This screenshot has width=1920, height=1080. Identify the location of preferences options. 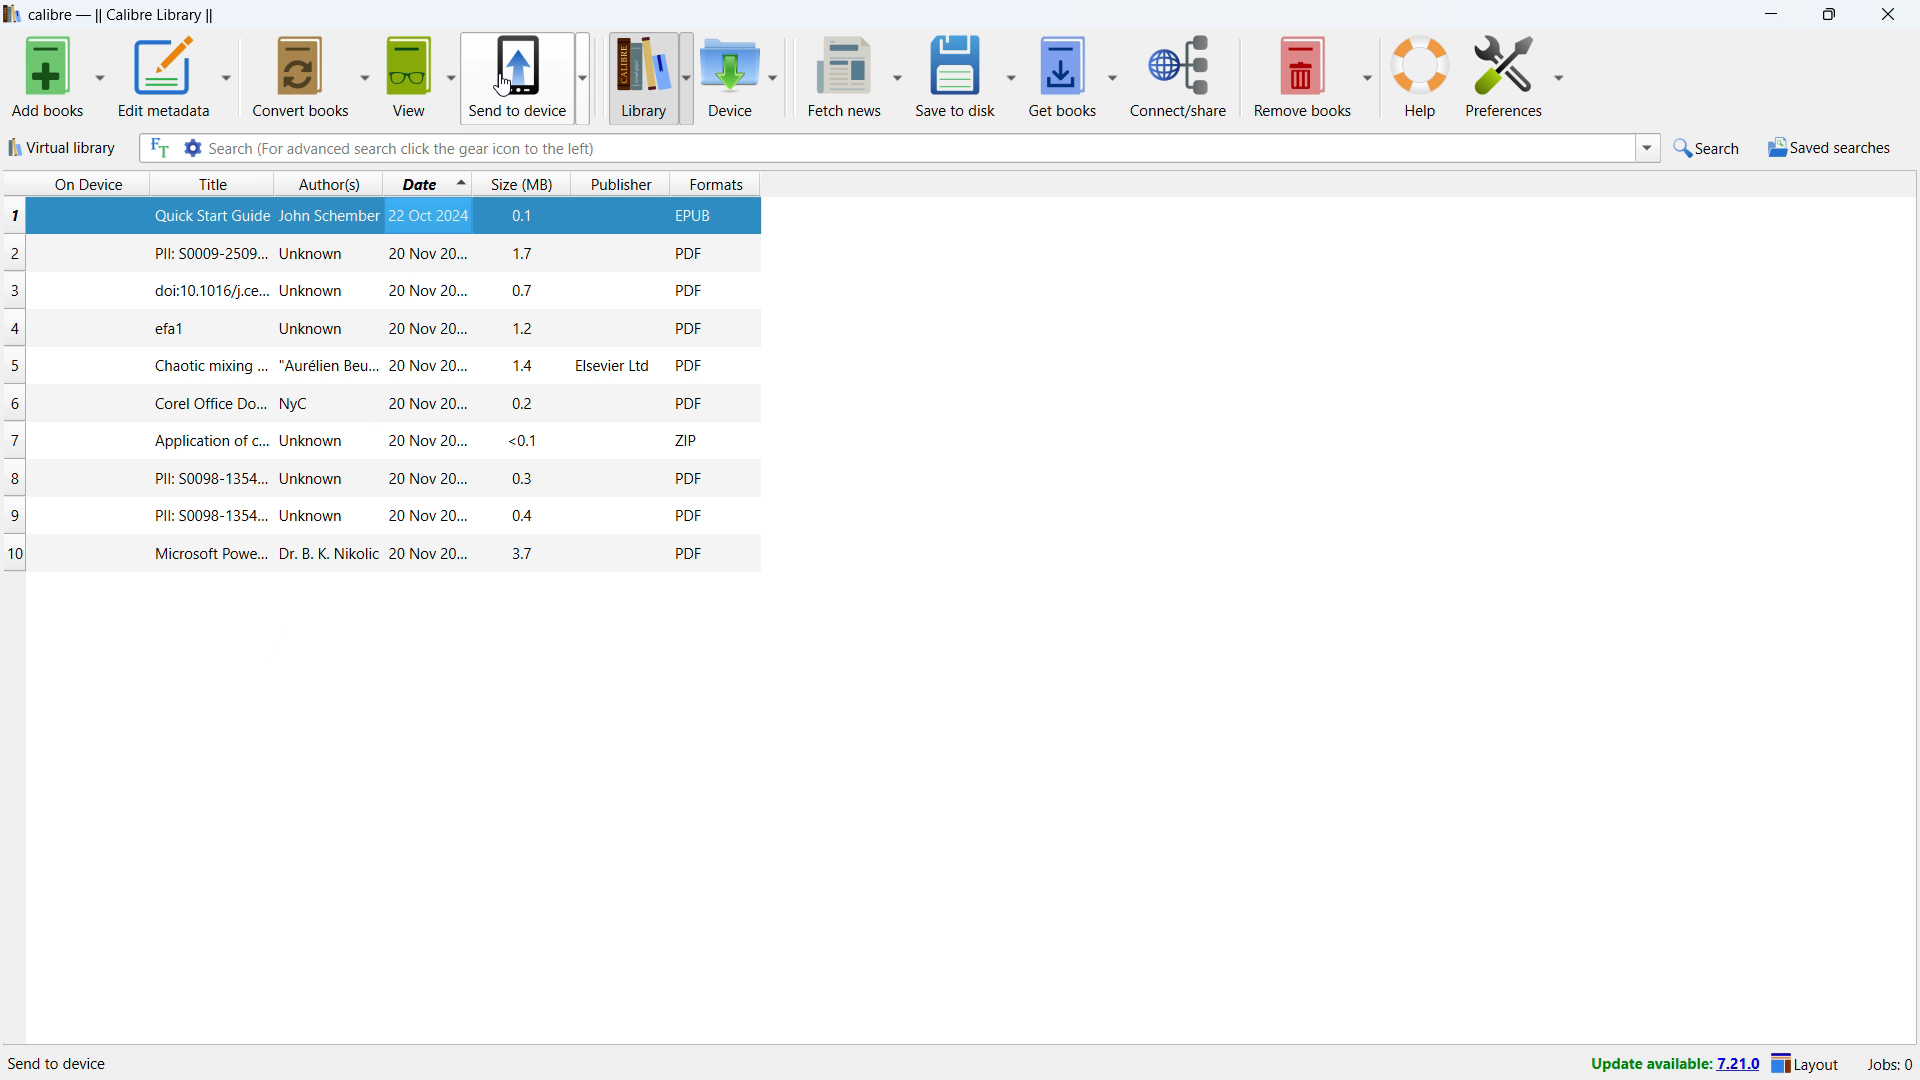
(1557, 75).